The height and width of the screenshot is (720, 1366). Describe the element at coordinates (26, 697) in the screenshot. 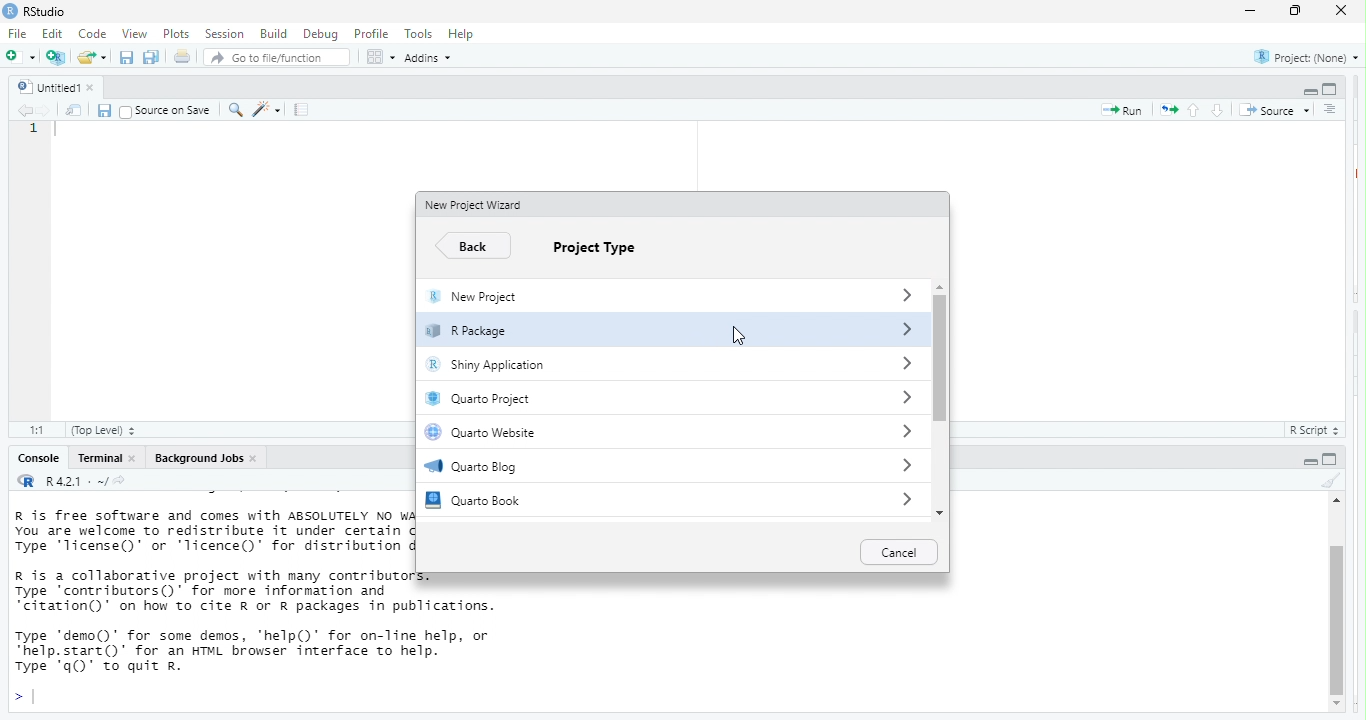

I see `typing cursor` at that location.